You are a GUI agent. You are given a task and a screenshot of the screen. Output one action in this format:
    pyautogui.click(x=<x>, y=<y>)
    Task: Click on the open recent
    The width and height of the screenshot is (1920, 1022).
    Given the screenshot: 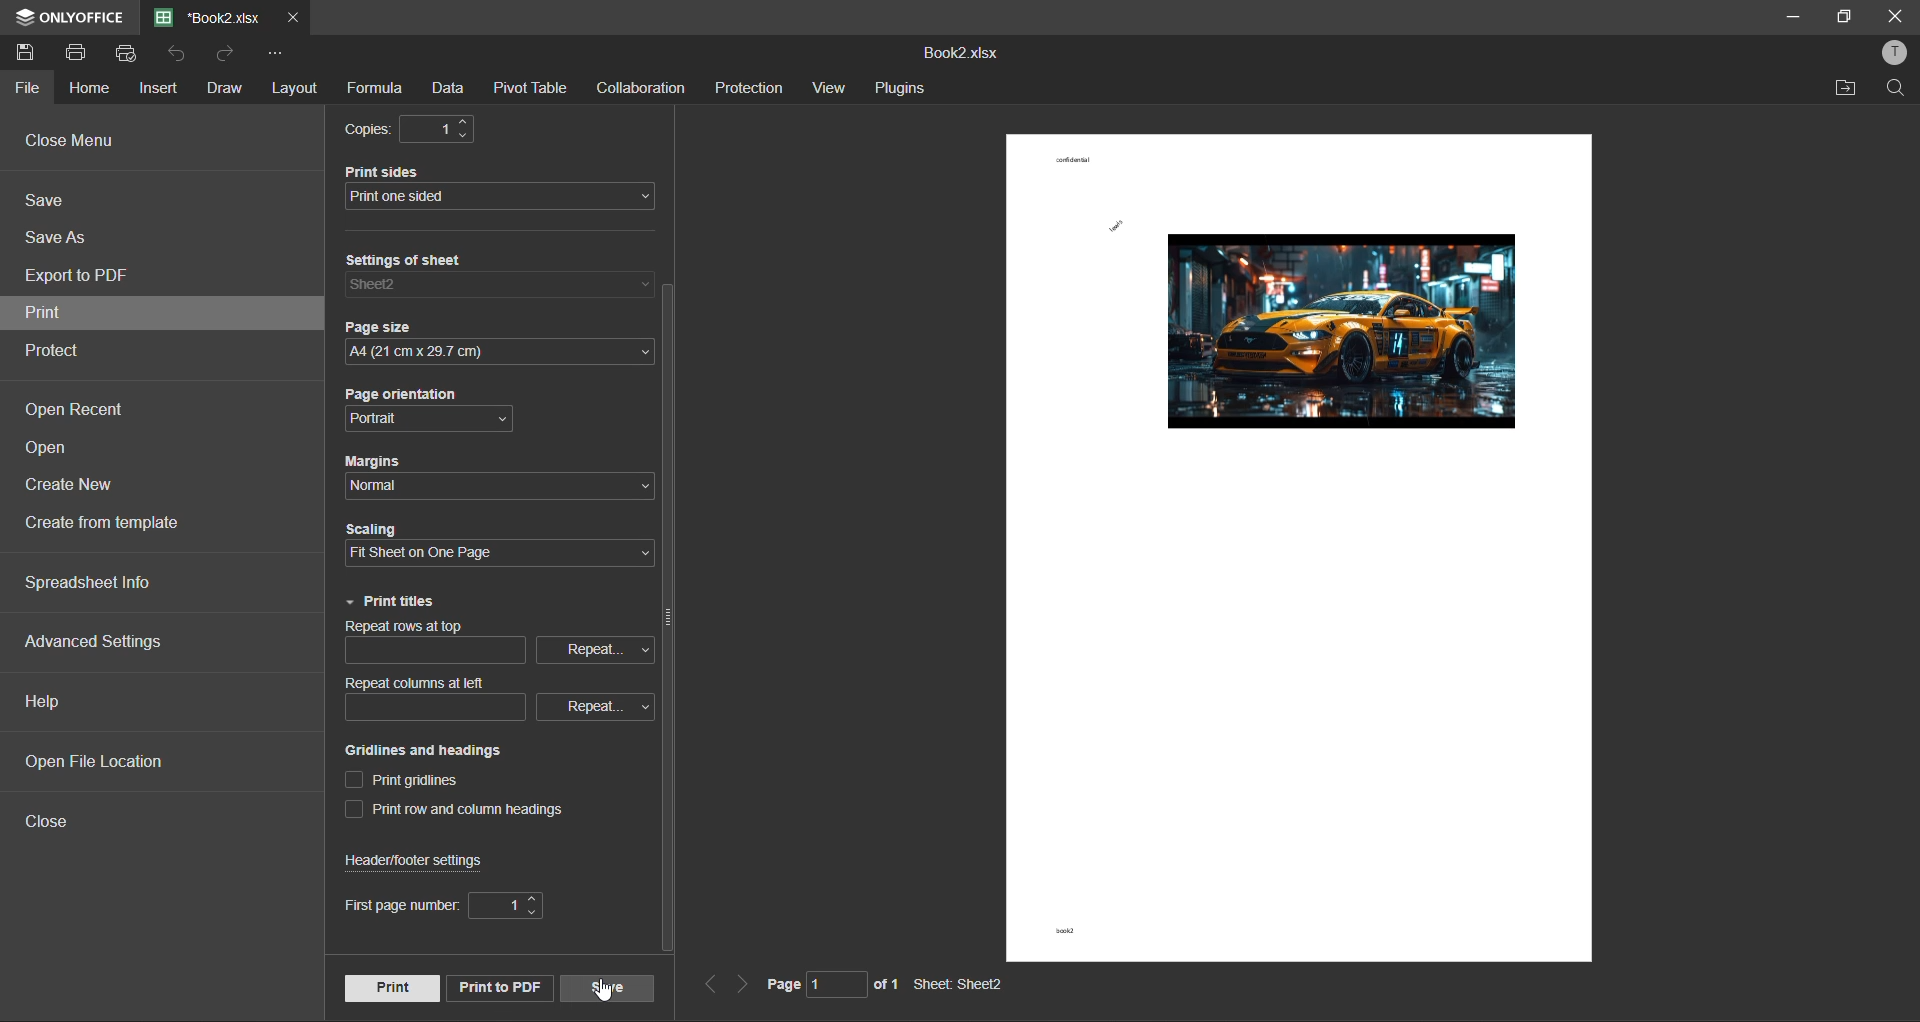 What is the action you would take?
    pyautogui.click(x=74, y=405)
    